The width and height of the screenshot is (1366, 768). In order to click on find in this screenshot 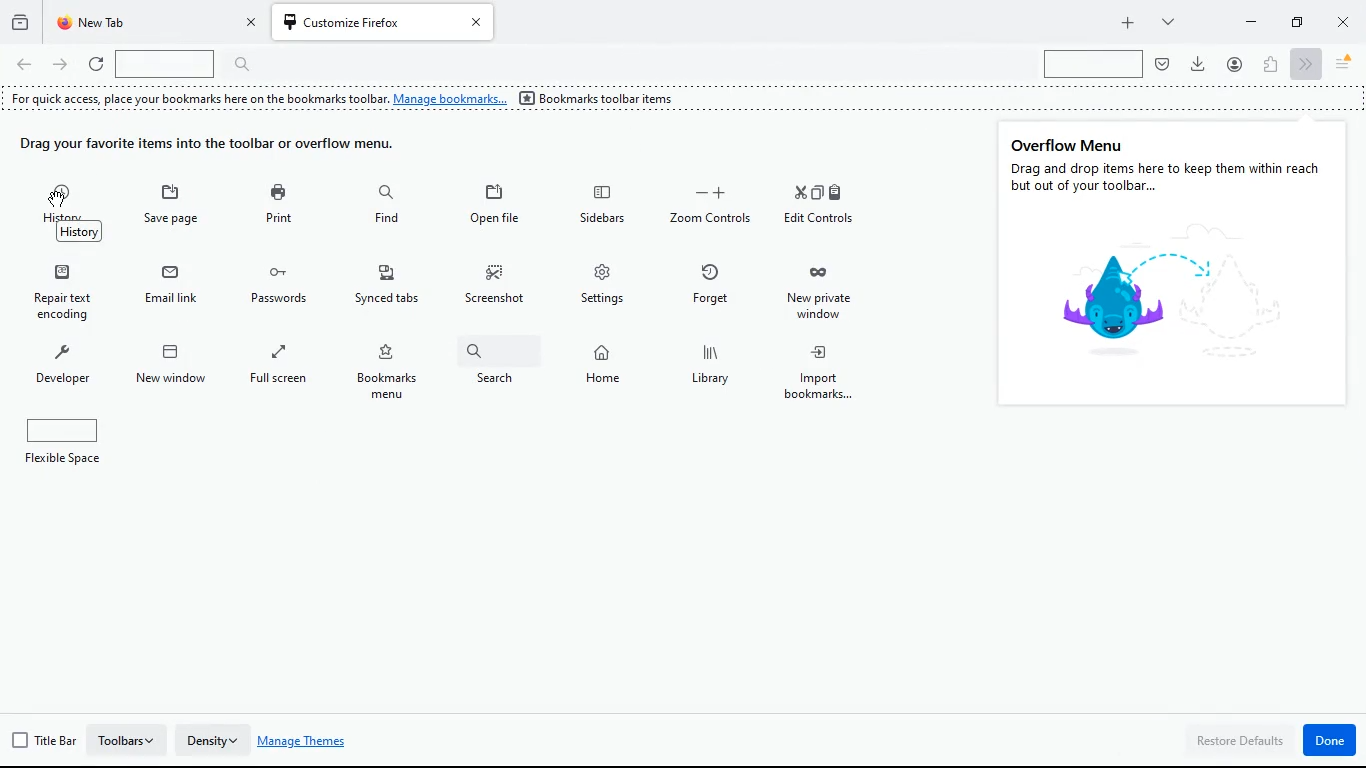, I will do `click(385, 206)`.